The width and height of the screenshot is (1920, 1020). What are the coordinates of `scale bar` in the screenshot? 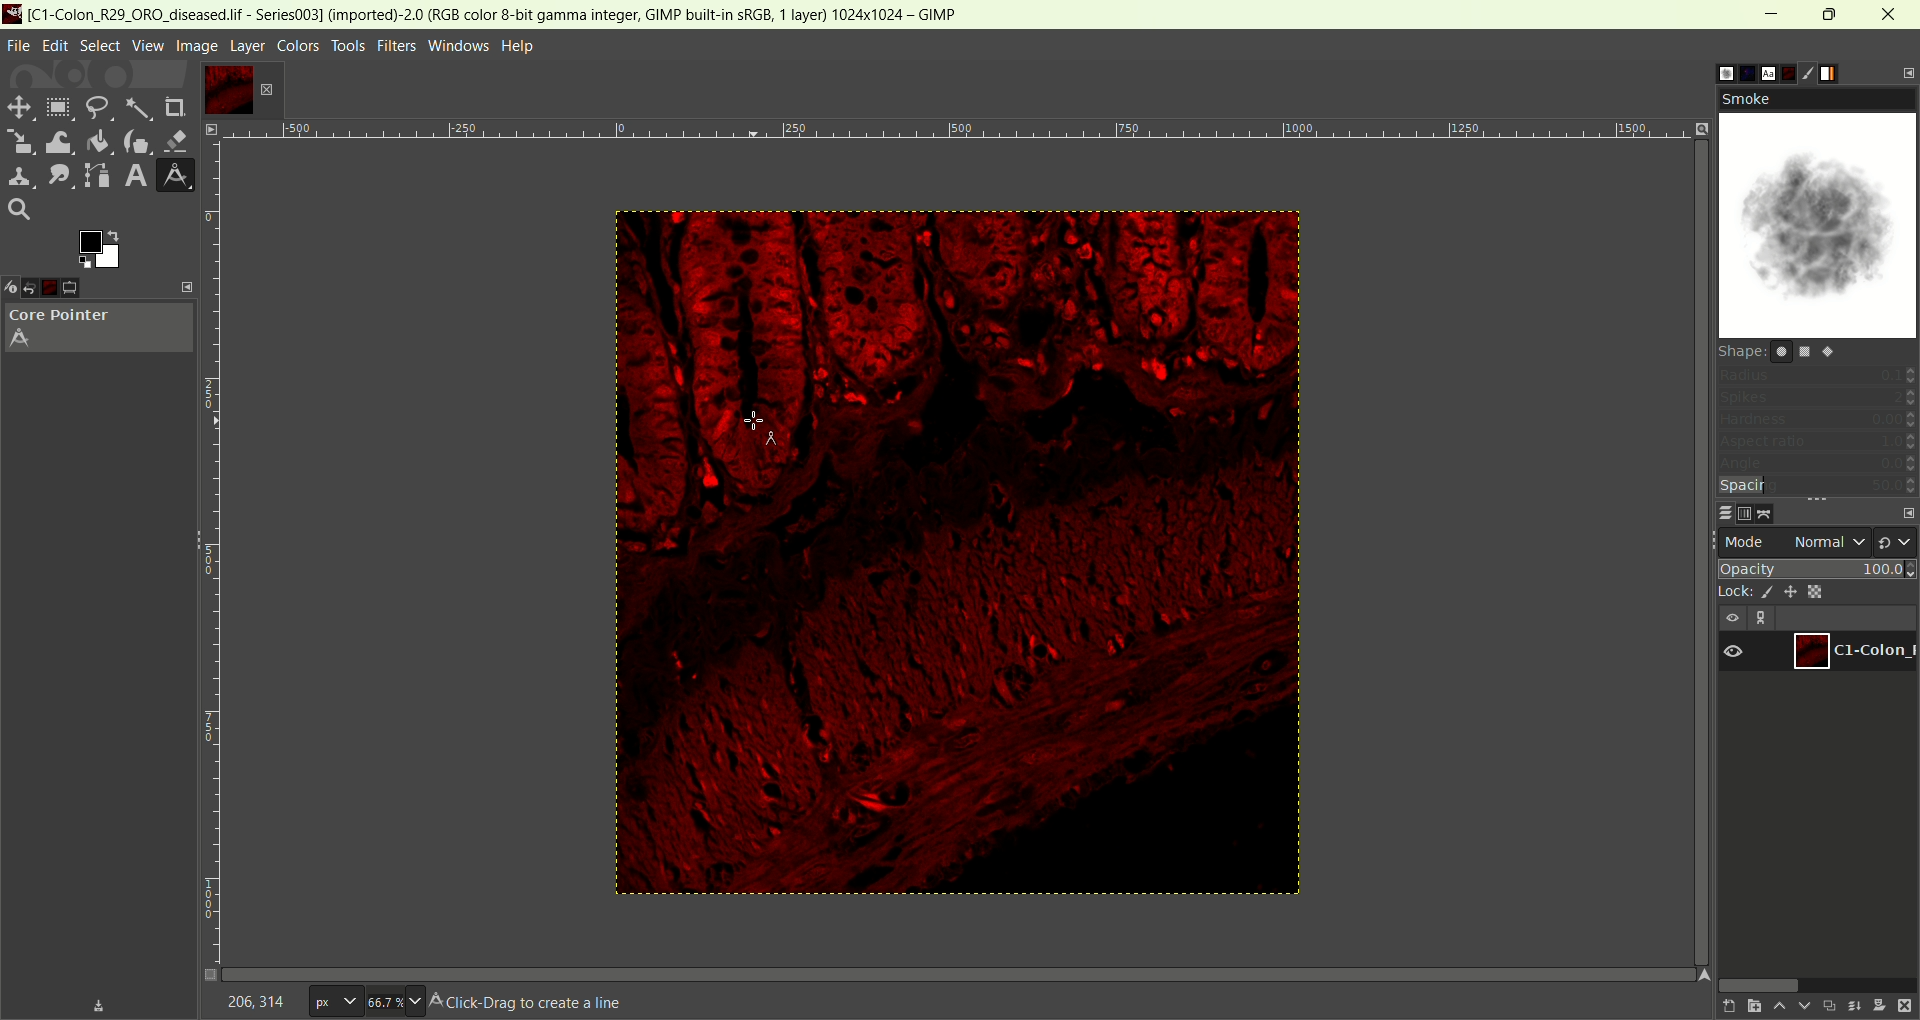 It's located at (219, 543).